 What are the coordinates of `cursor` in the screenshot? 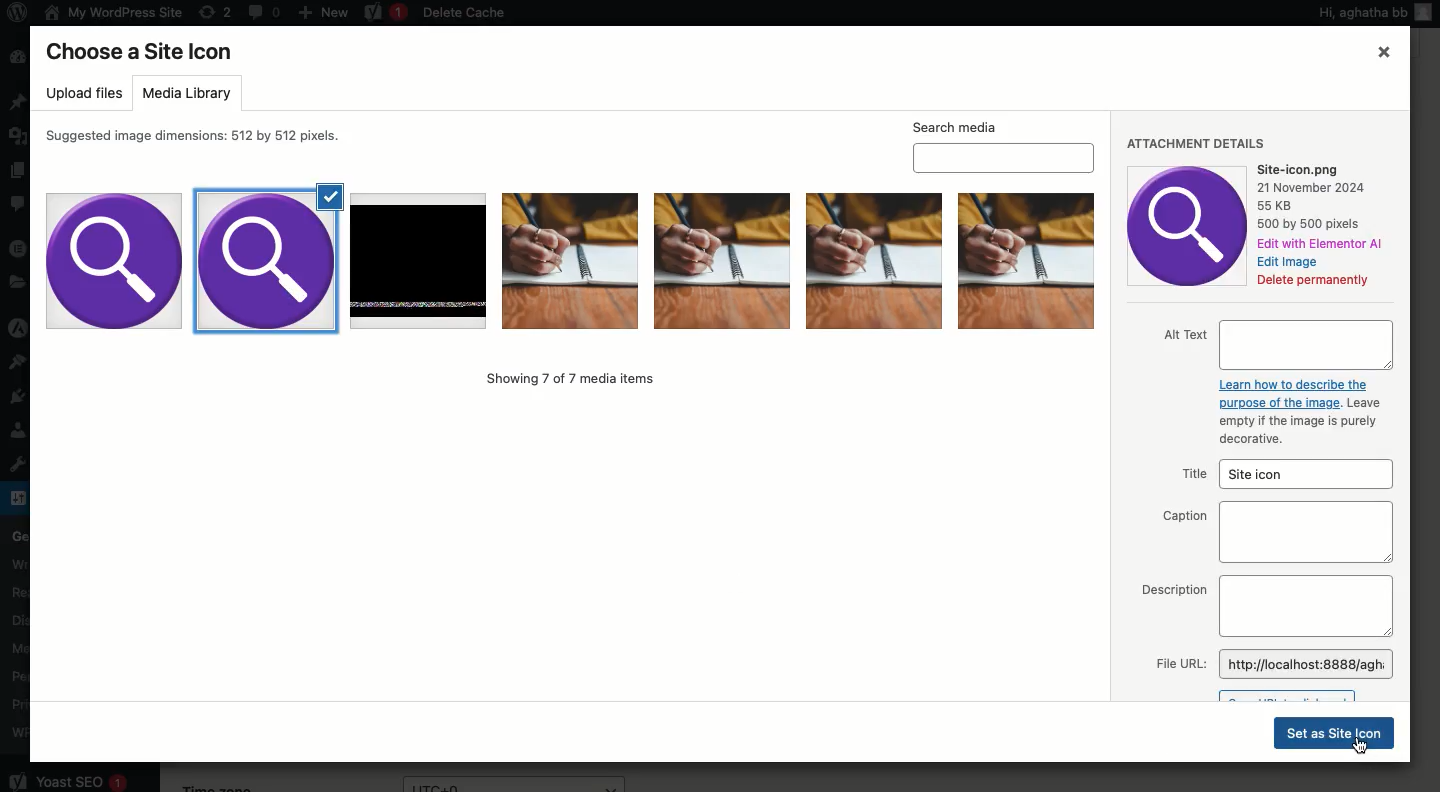 It's located at (1362, 751).